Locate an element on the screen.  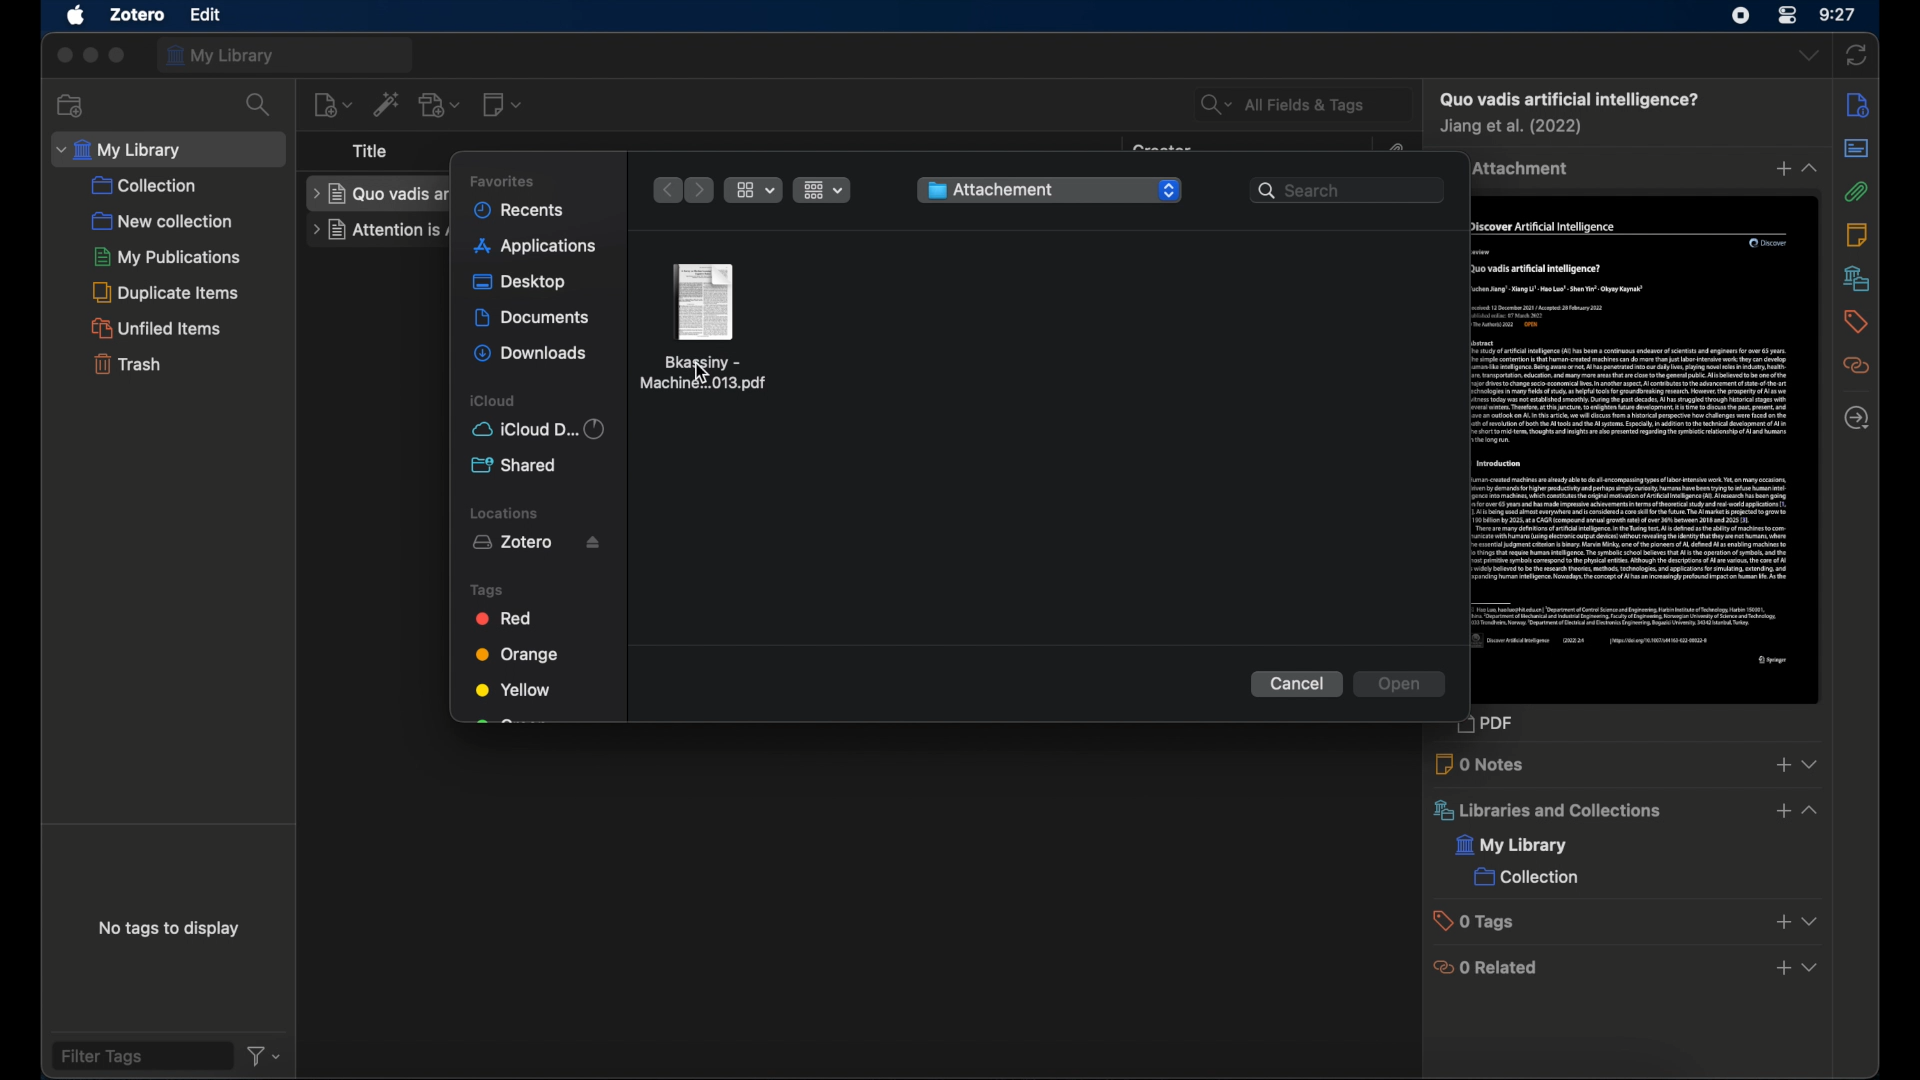
applications is located at coordinates (536, 247).